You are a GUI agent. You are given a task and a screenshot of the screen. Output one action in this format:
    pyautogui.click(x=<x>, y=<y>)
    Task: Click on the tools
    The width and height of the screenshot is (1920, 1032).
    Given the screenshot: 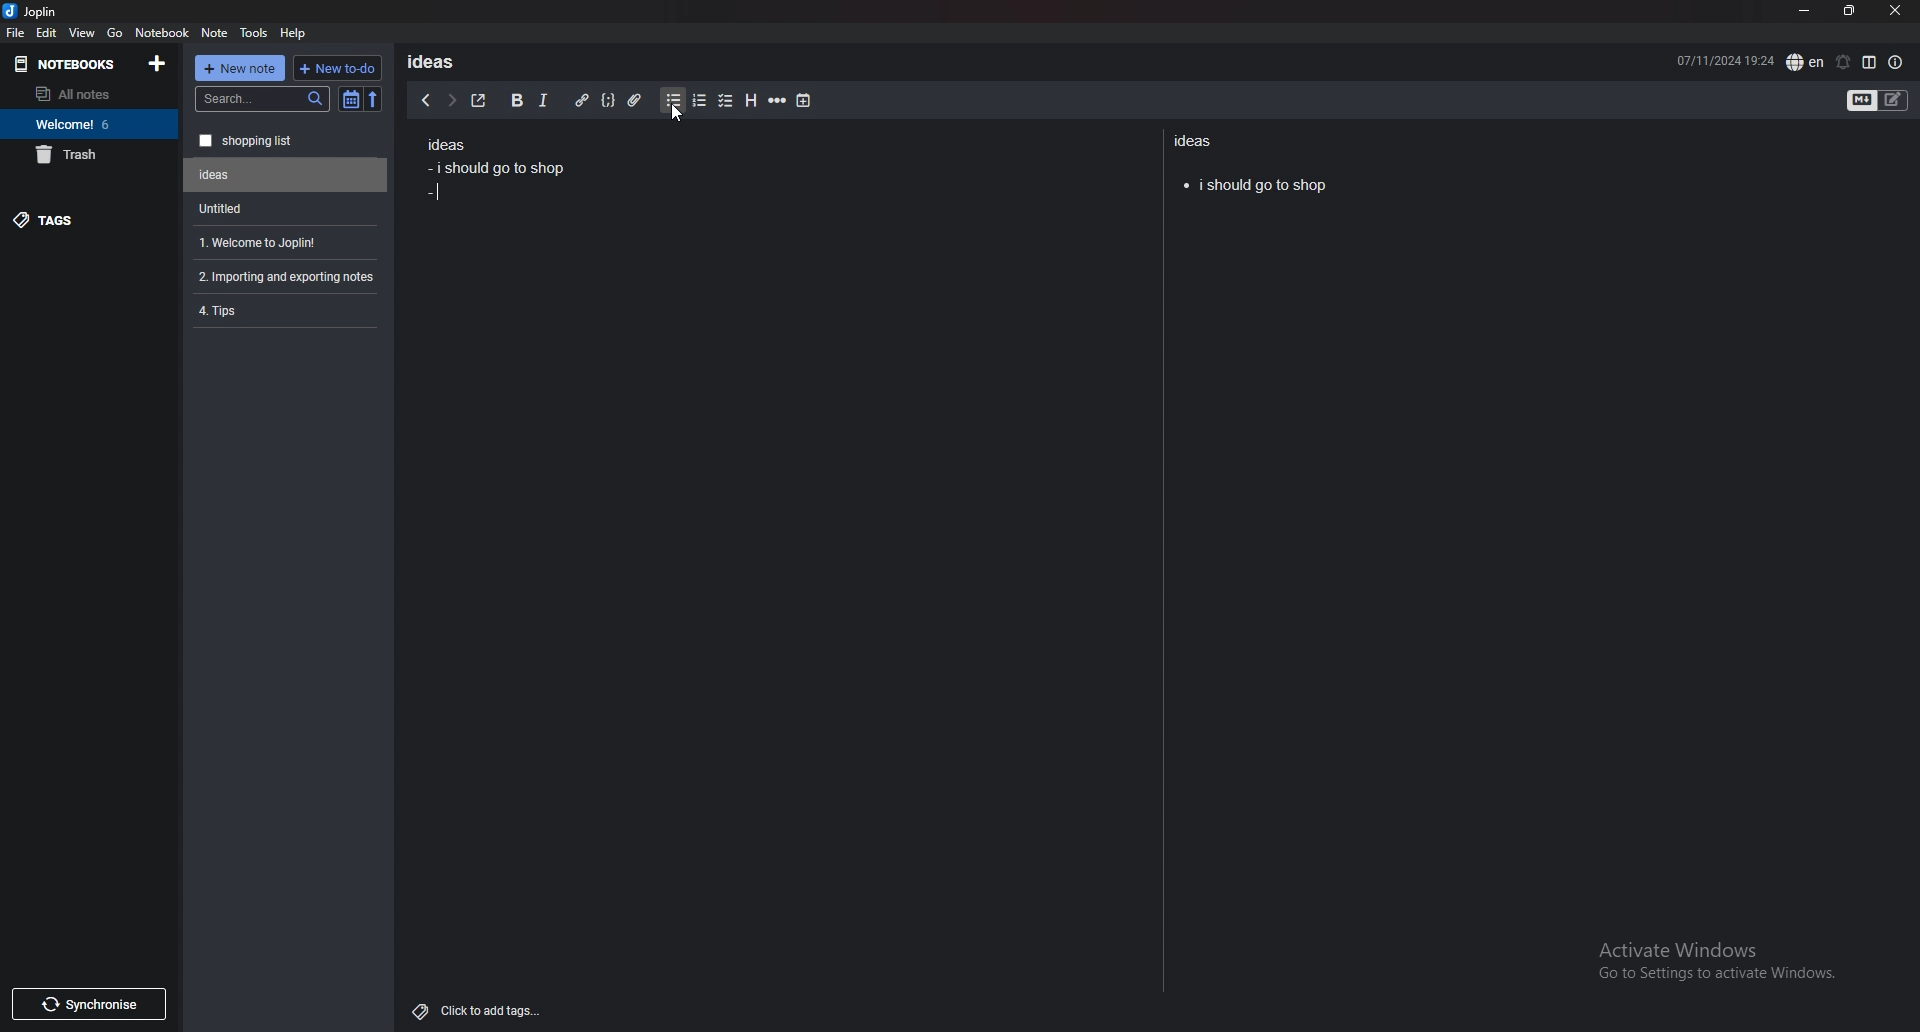 What is the action you would take?
    pyautogui.click(x=255, y=33)
    